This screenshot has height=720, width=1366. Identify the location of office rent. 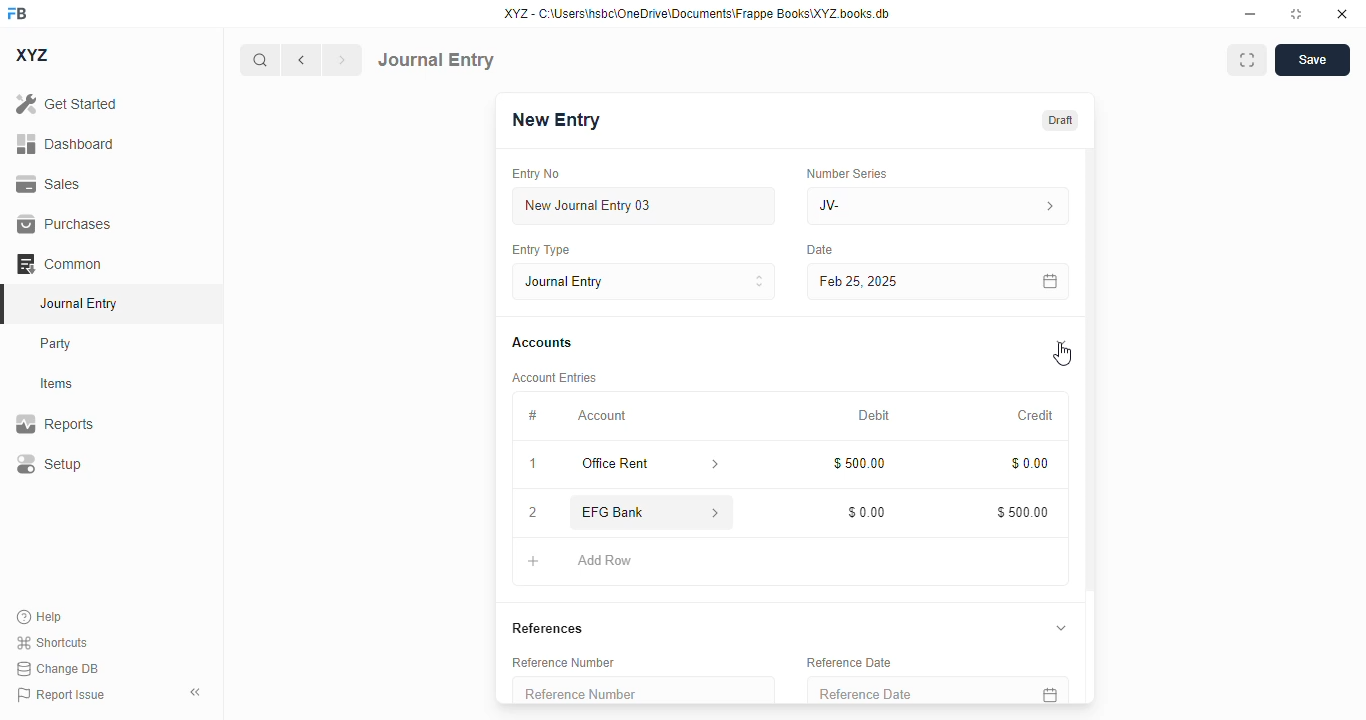
(631, 464).